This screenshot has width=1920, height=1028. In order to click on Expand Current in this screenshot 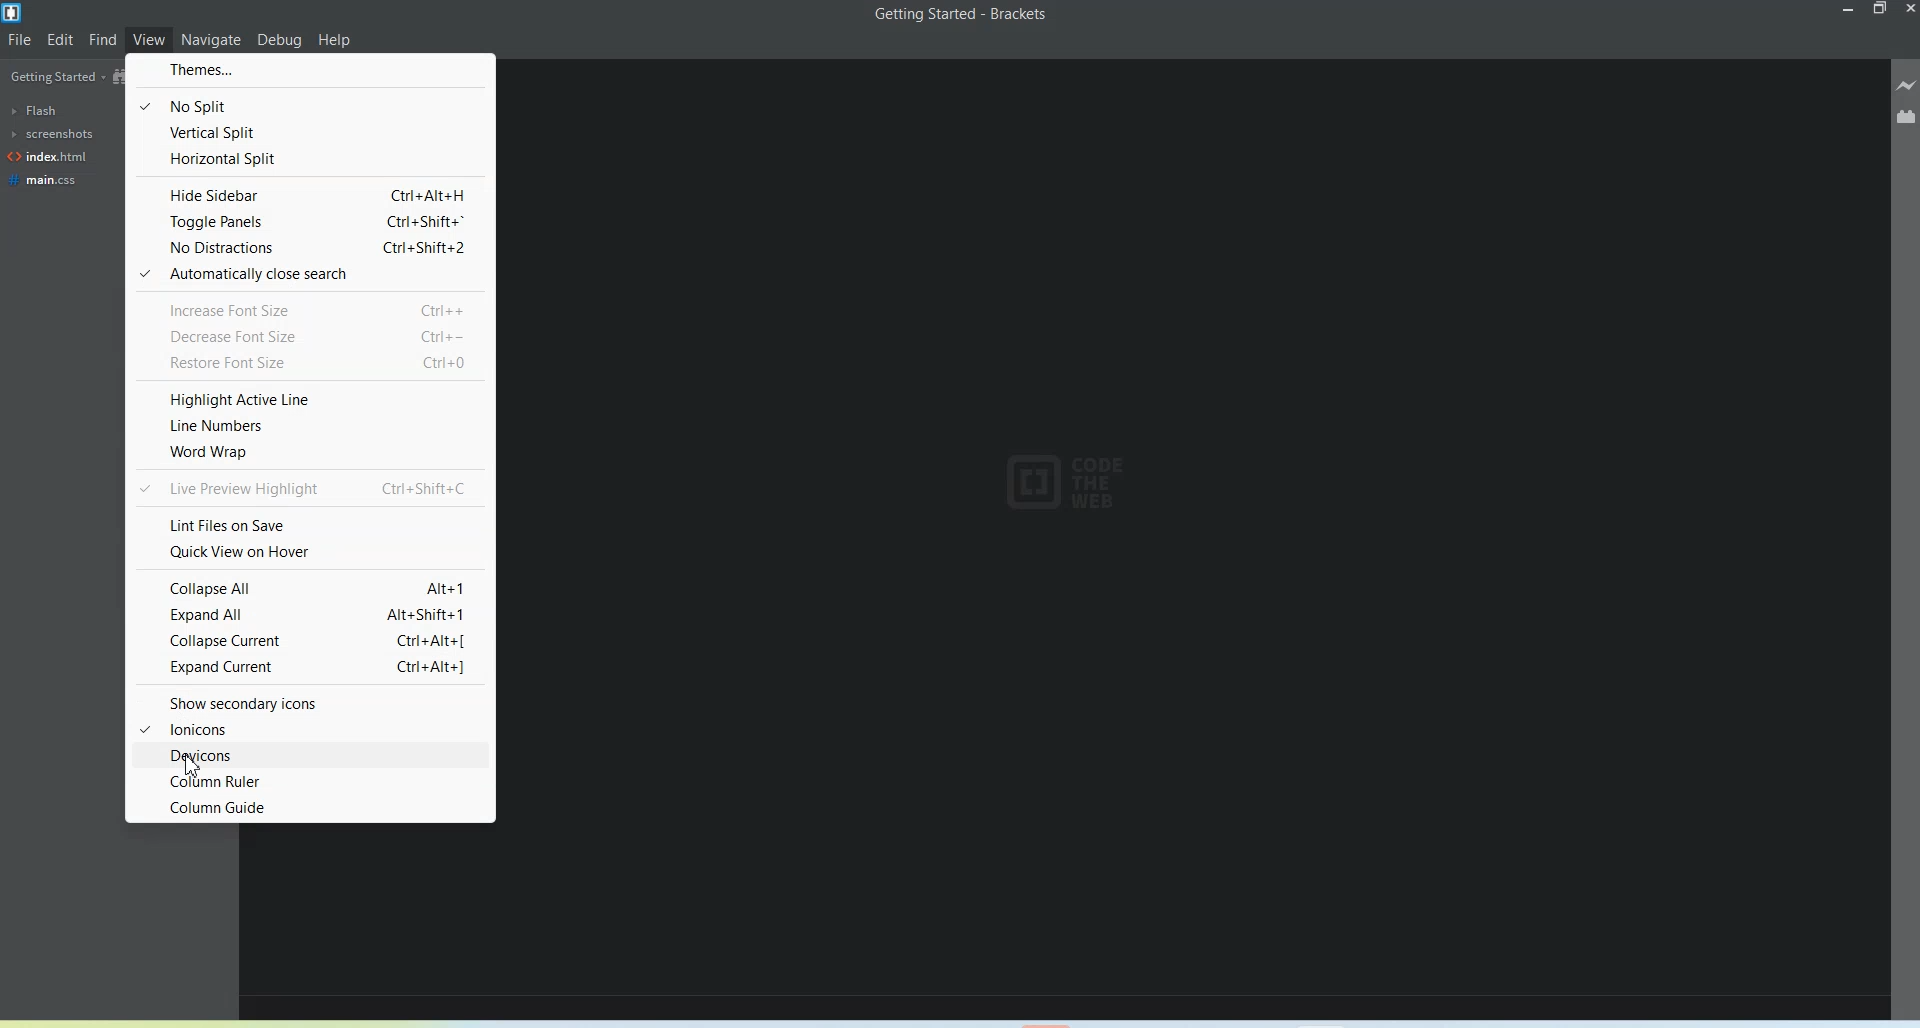, I will do `click(311, 669)`.